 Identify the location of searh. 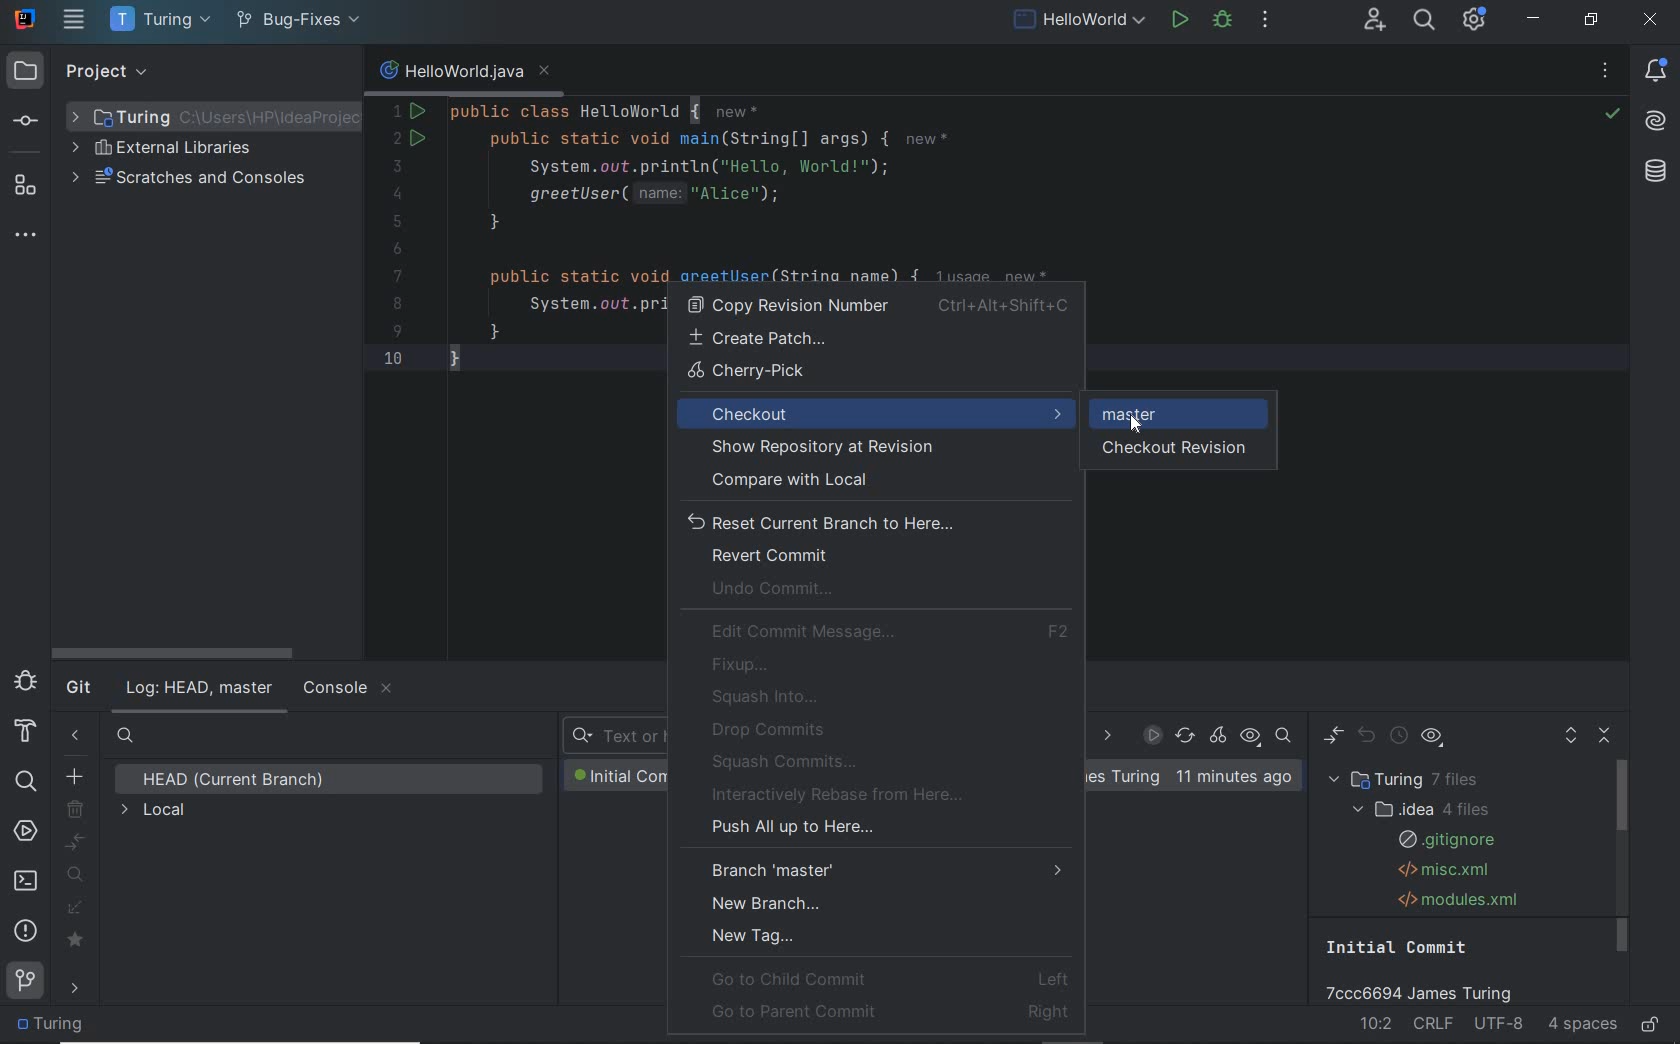
(126, 738).